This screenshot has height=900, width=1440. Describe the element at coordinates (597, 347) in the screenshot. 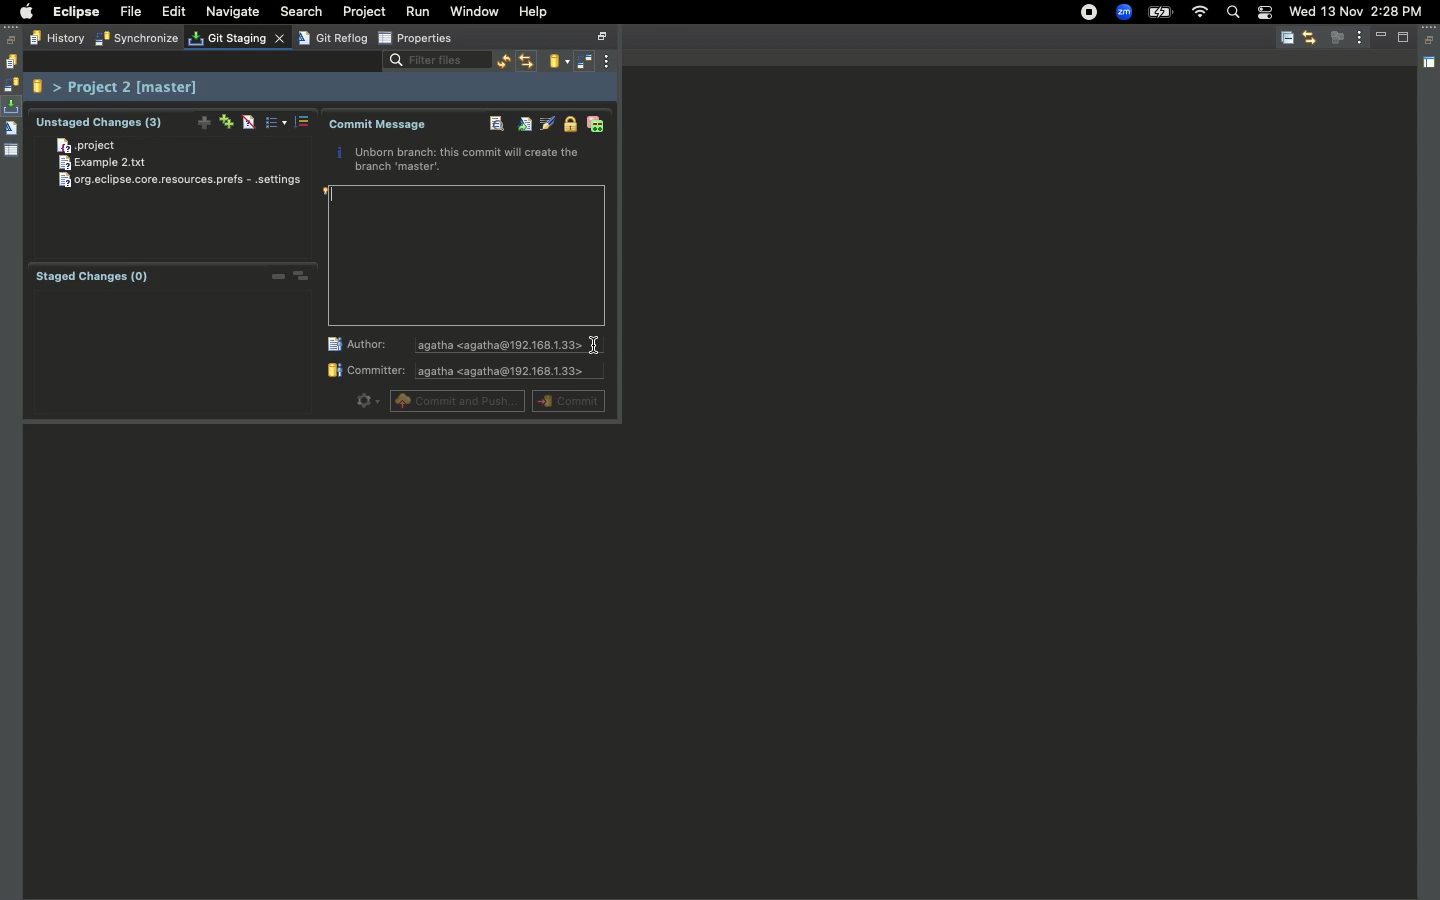

I see `Ibeam cursor` at that location.